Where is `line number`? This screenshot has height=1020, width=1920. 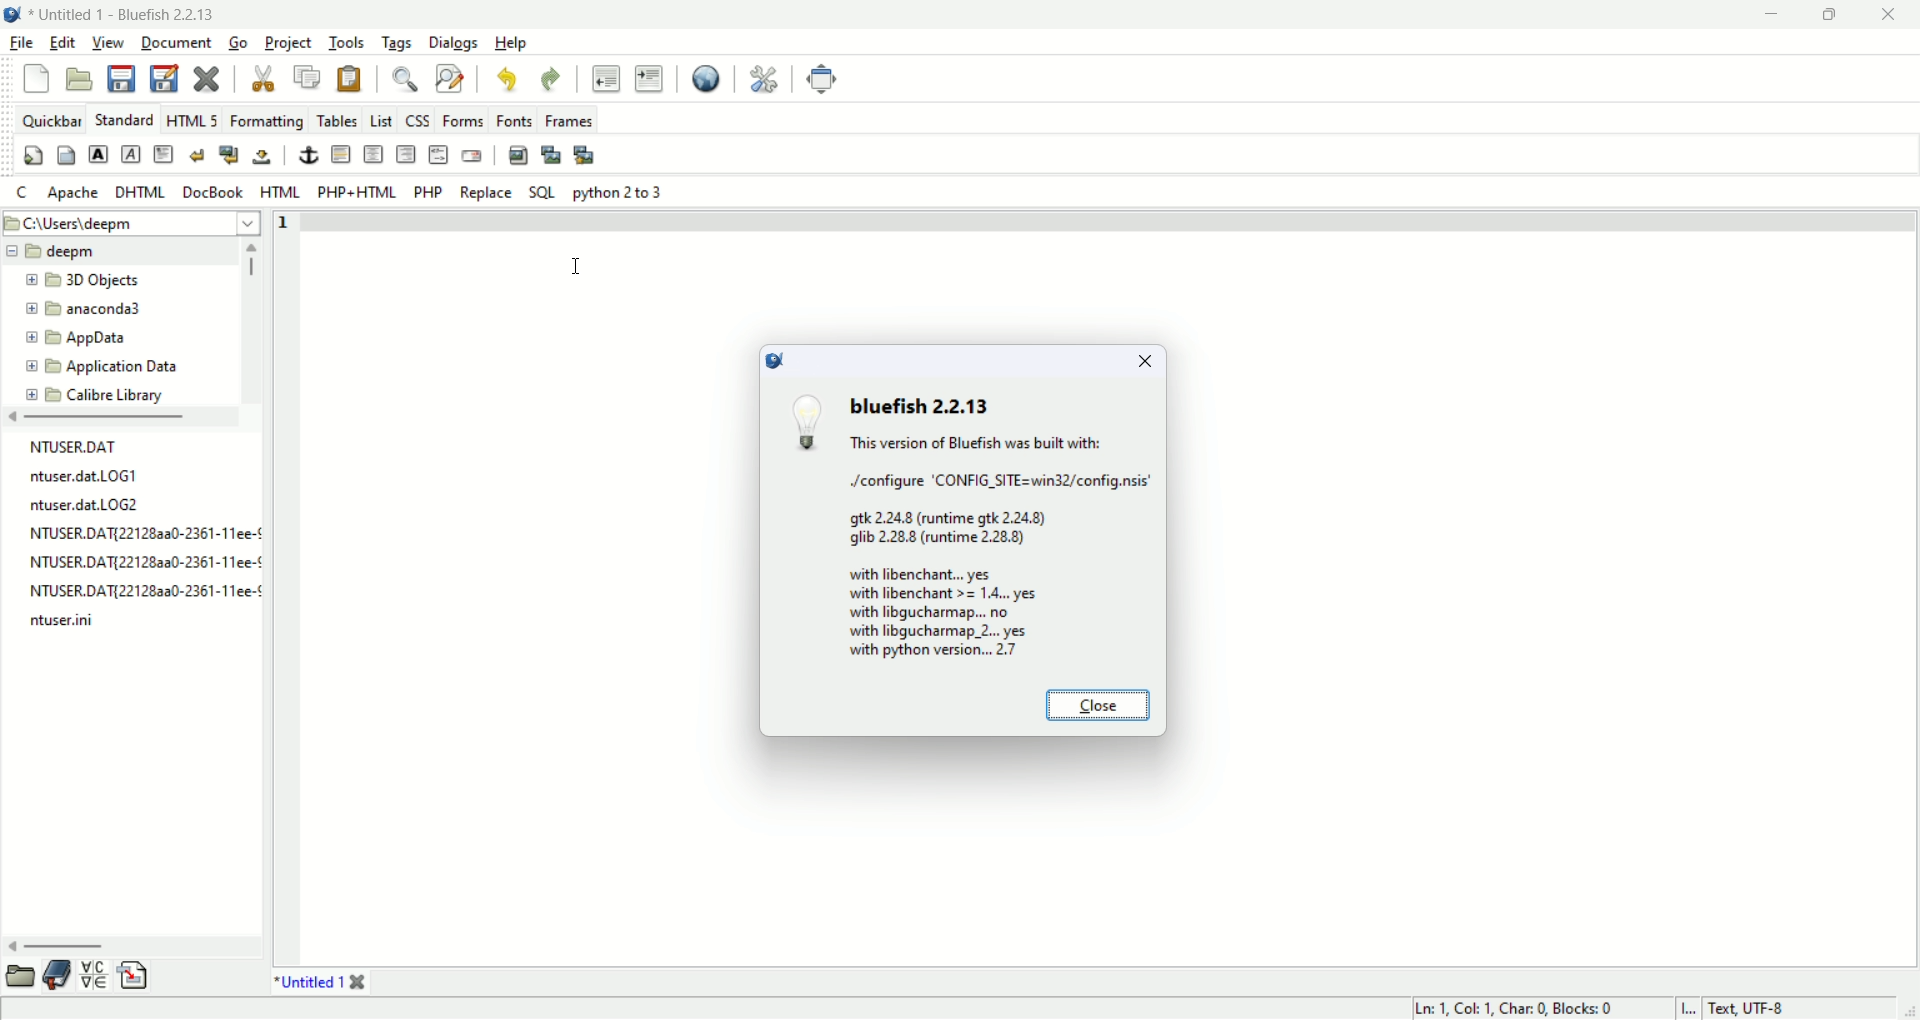
line number is located at coordinates (286, 586).